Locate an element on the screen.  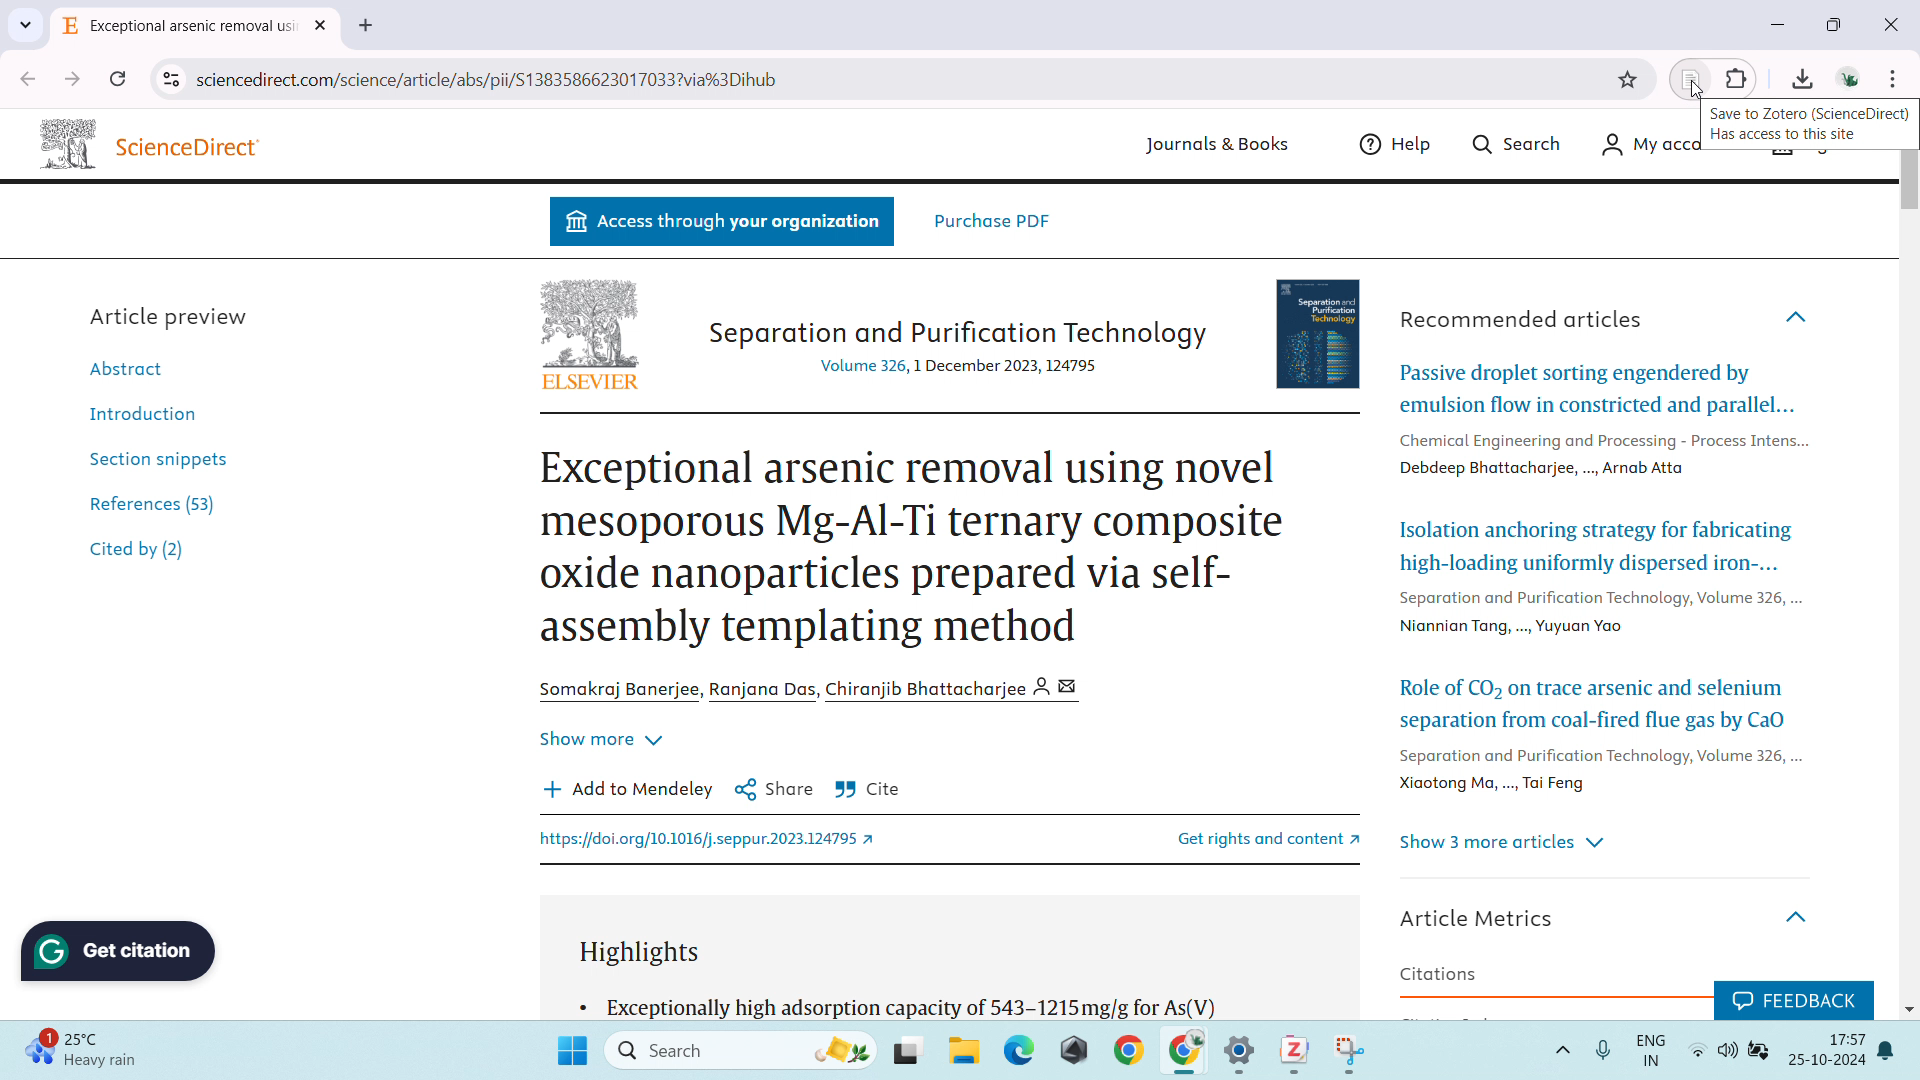
relload this page is located at coordinates (118, 79).